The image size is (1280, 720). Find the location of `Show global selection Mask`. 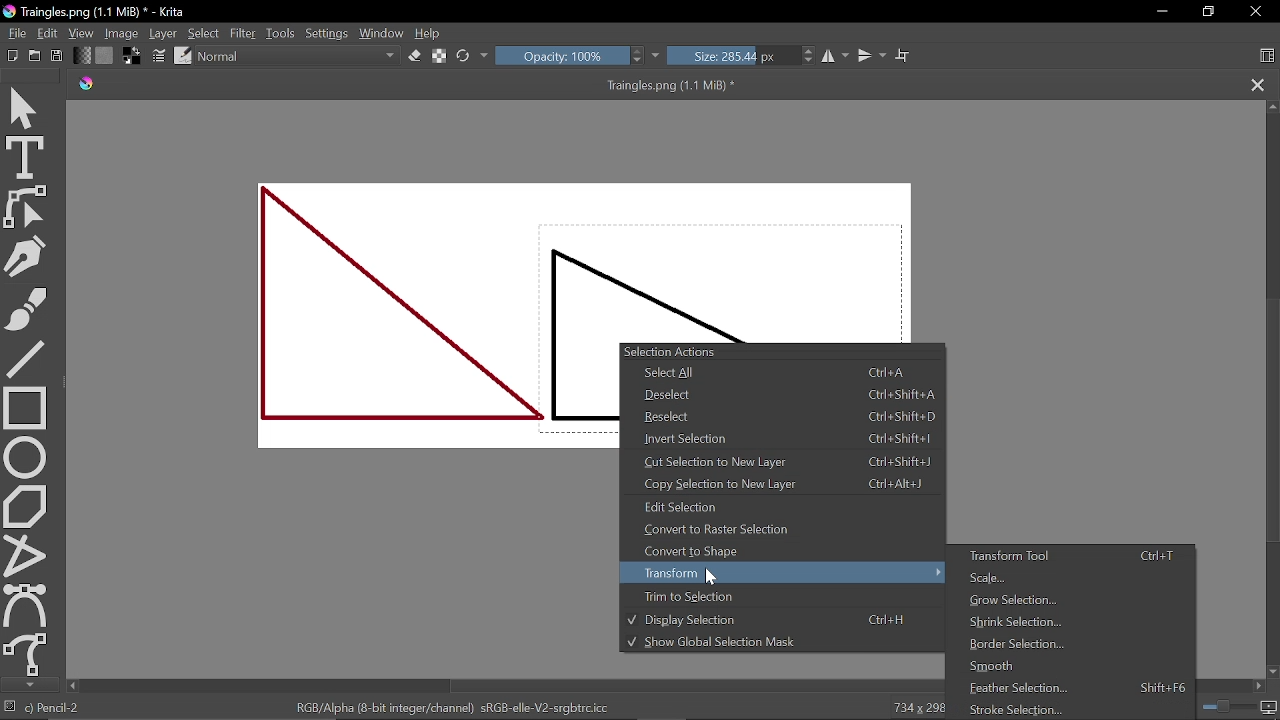

Show global selection Mask is located at coordinates (764, 643).